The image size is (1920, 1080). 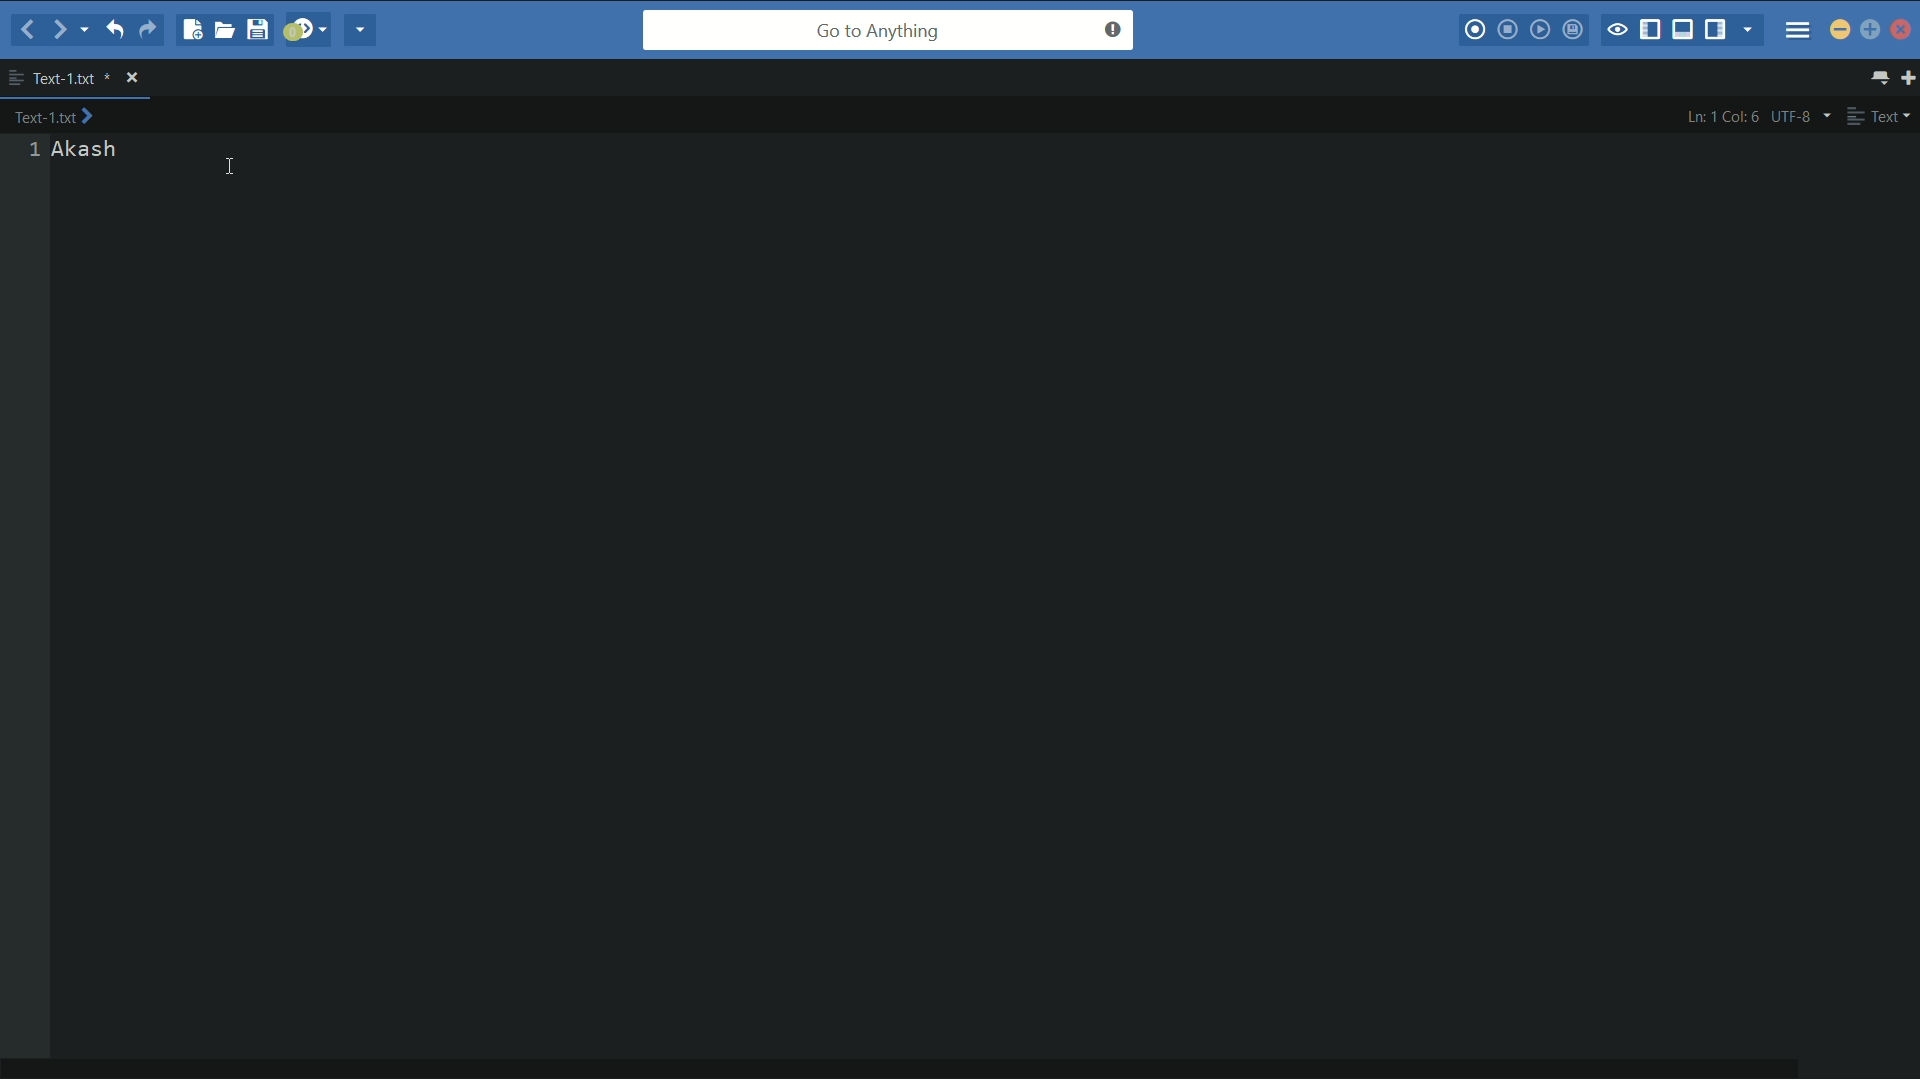 What do you see at coordinates (190, 29) in the screenshot?
I see `new file` at bounding box center [190, 29].